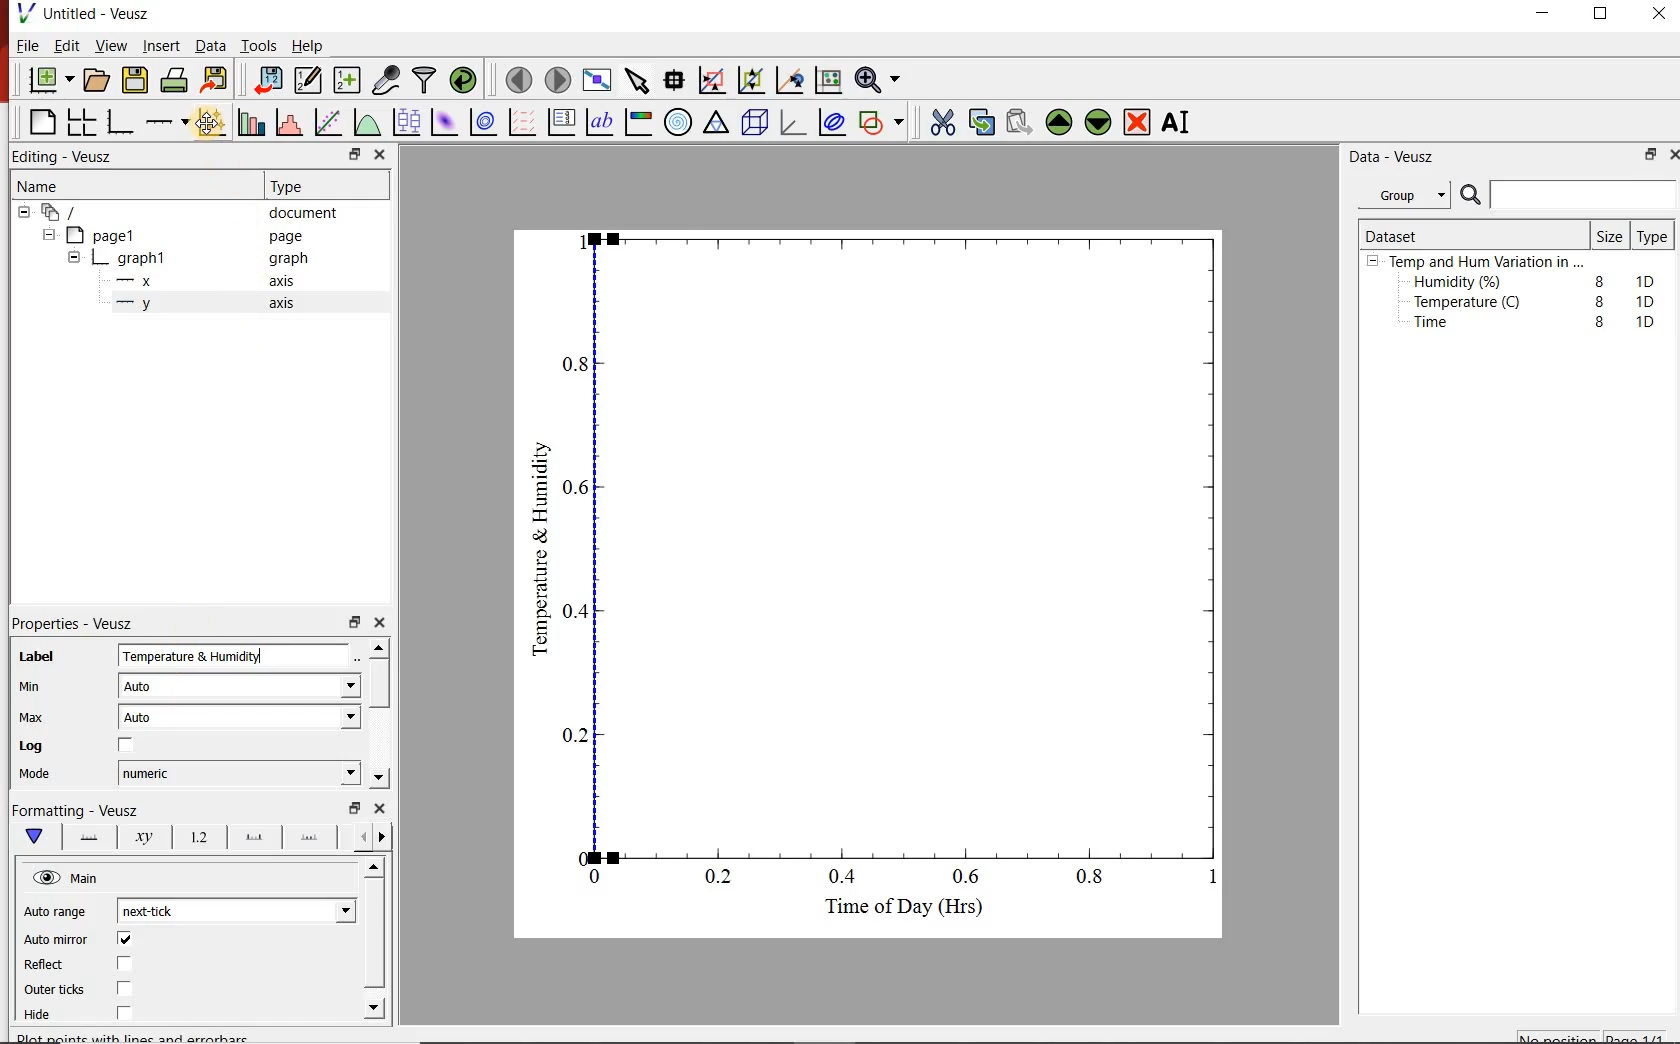 The height and width of the screenshot is (1044, 1680). What do you see at coordinates (252, 119) in the screenshot?
I see `plot bar charts` at bounding box center [252, 119].